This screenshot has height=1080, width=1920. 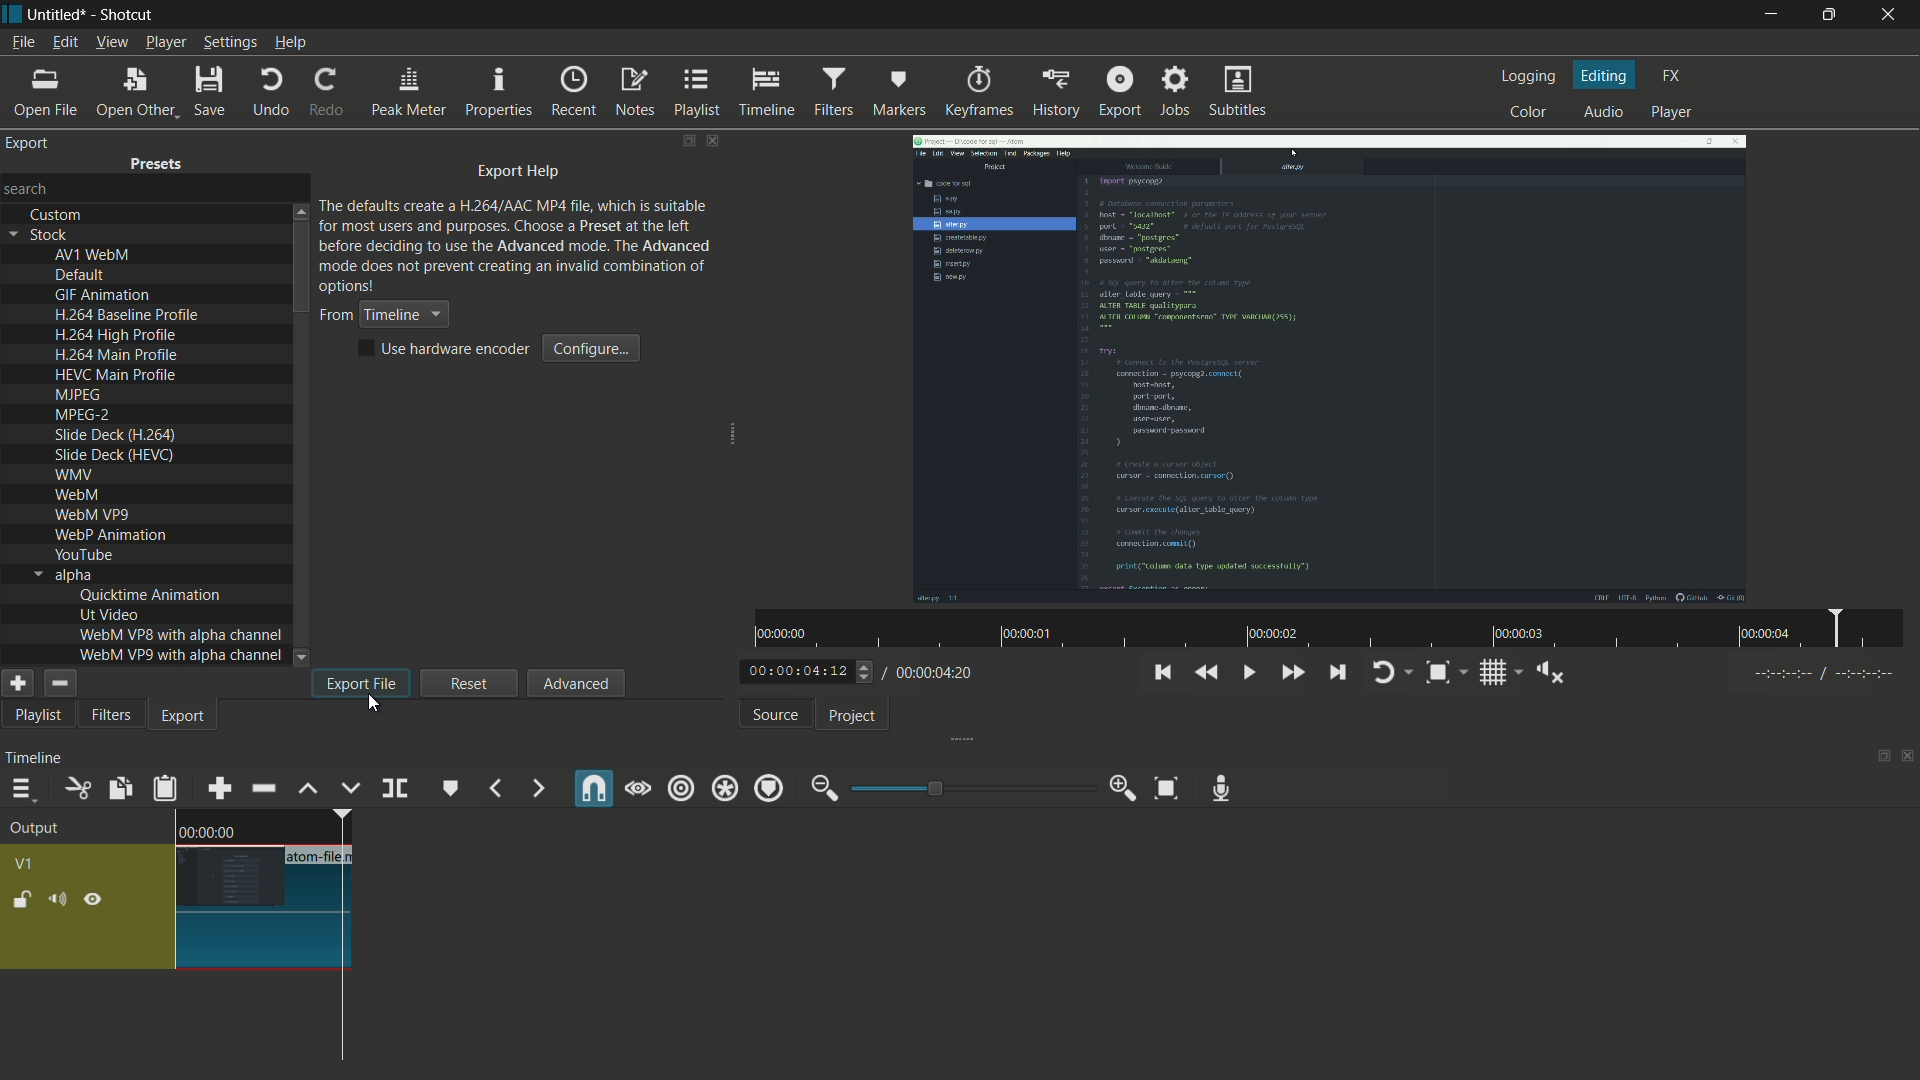 I want to click on filters, so click(x=833, y=91).